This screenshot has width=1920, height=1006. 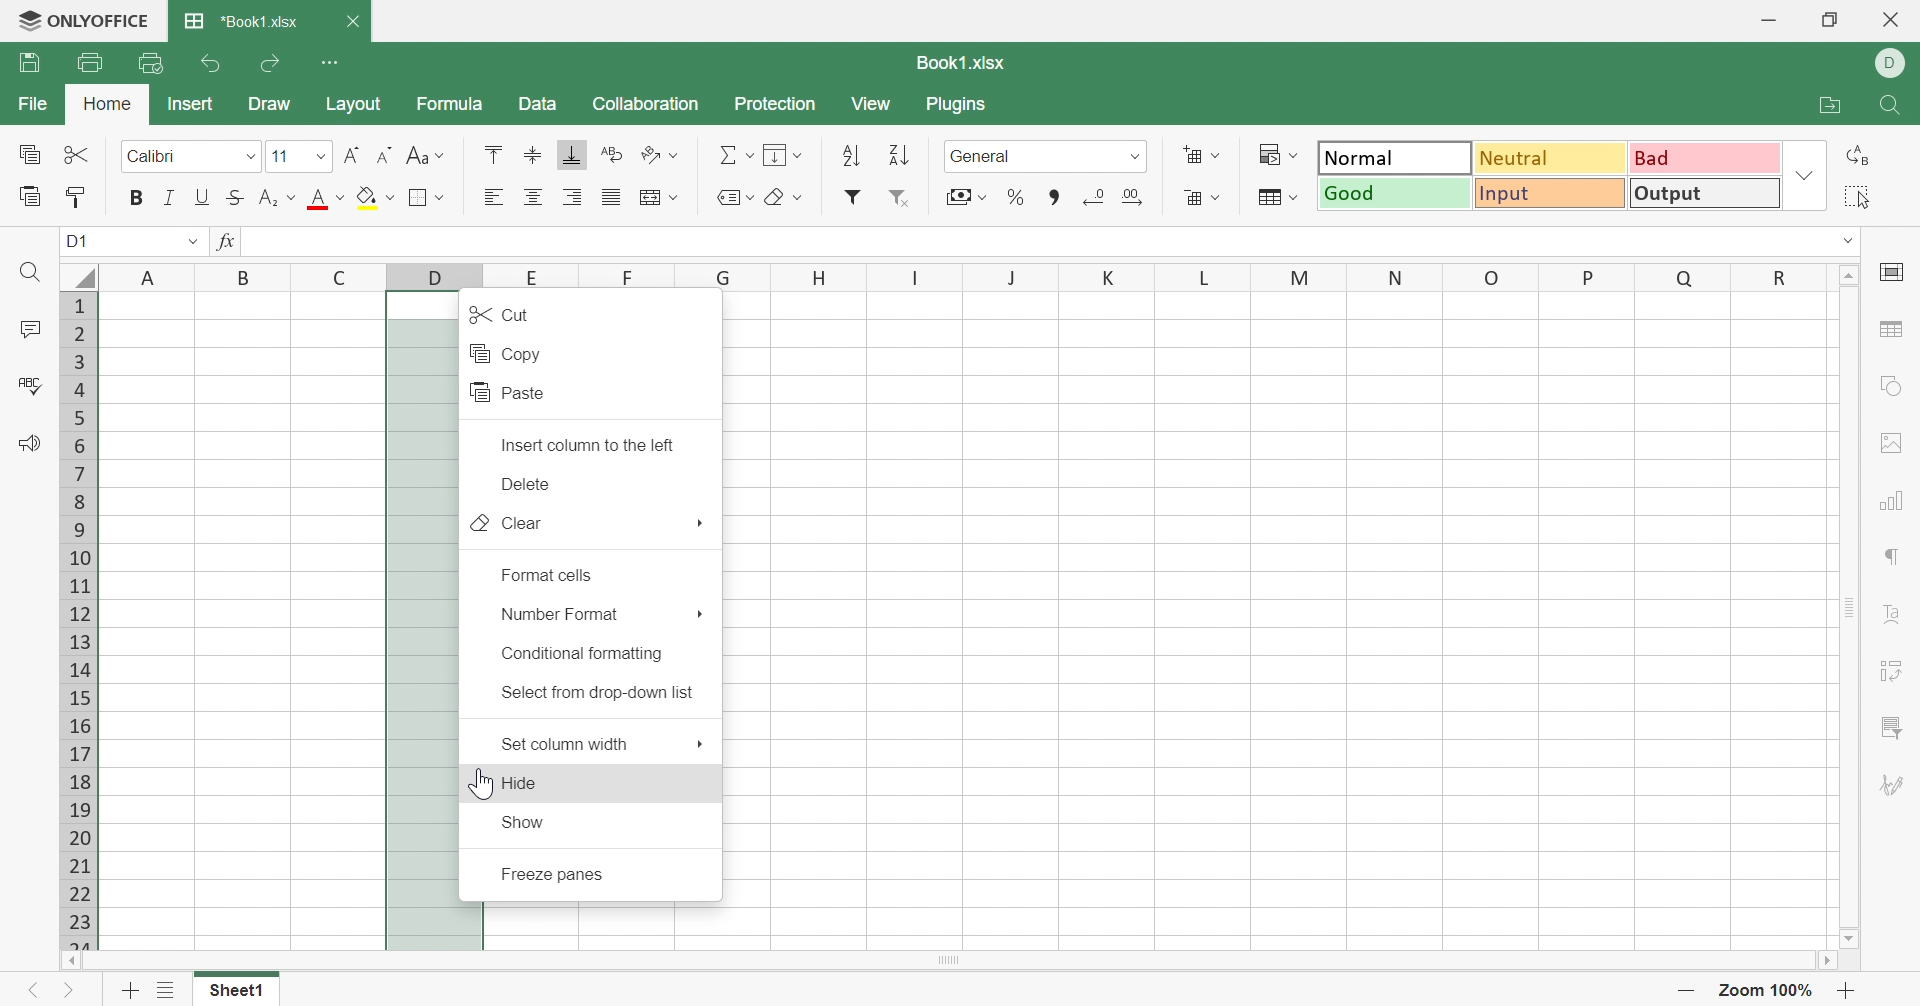 What do you see at coordinates (499, 313) in the screenshot?
I see `Cut` at bounding box center [499, 313].